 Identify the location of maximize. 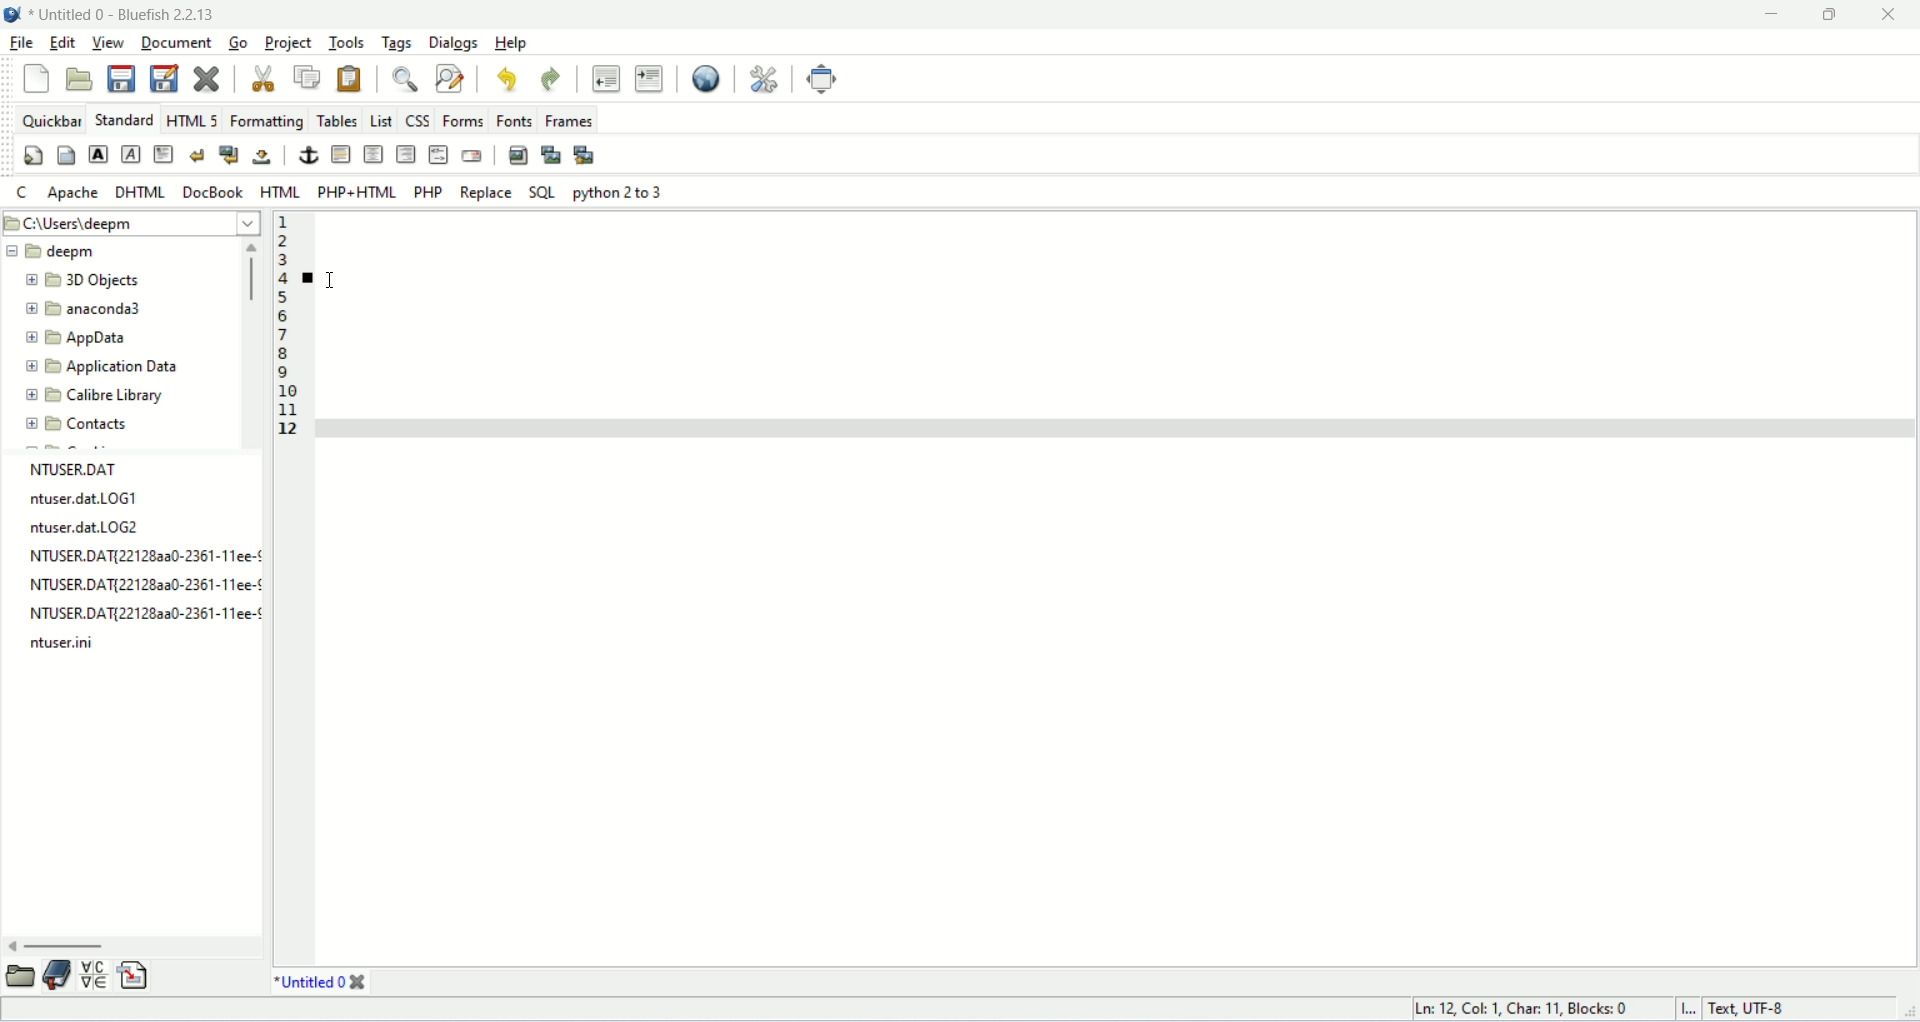
(1828, 18).